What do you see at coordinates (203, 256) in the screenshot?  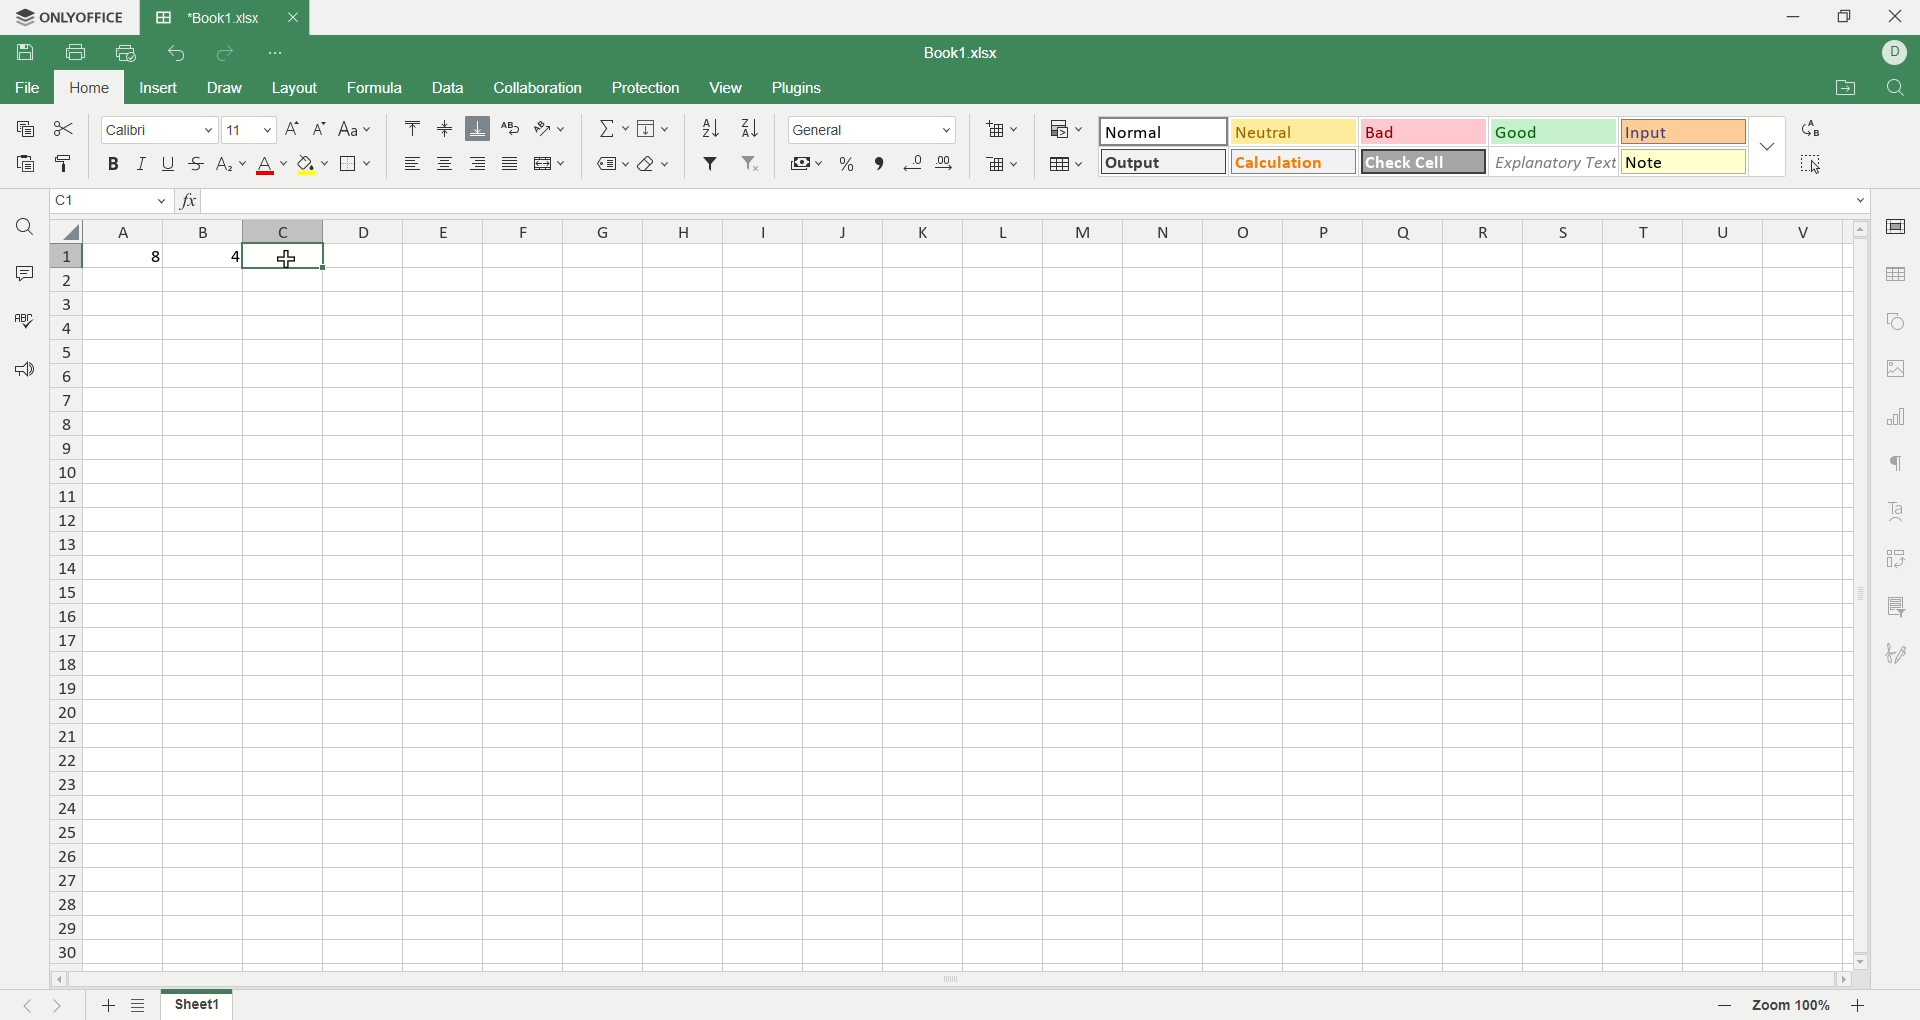 I see `4` at bounding box center [203, 256].